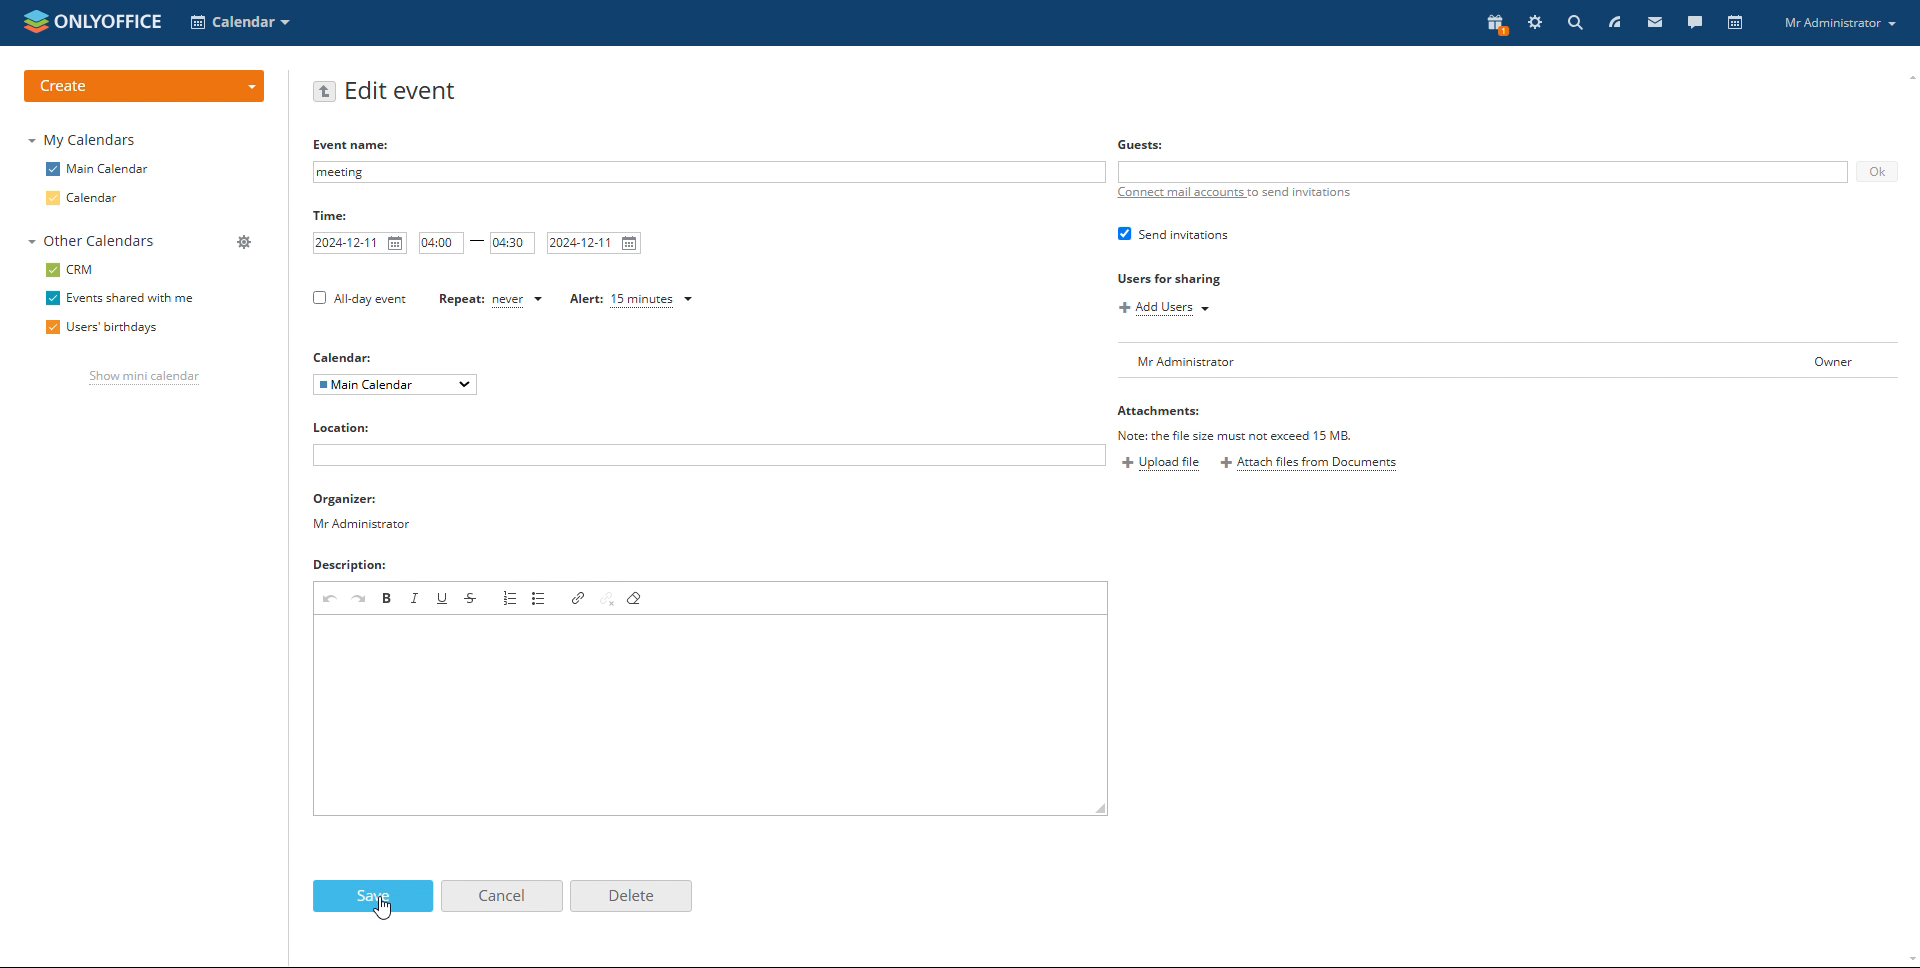 The height and width of the screenshot is (968, 1920). What do you see at coordinates (607, 599) in the screenshot?
I see `unlink` at bounding box center [607, 599].